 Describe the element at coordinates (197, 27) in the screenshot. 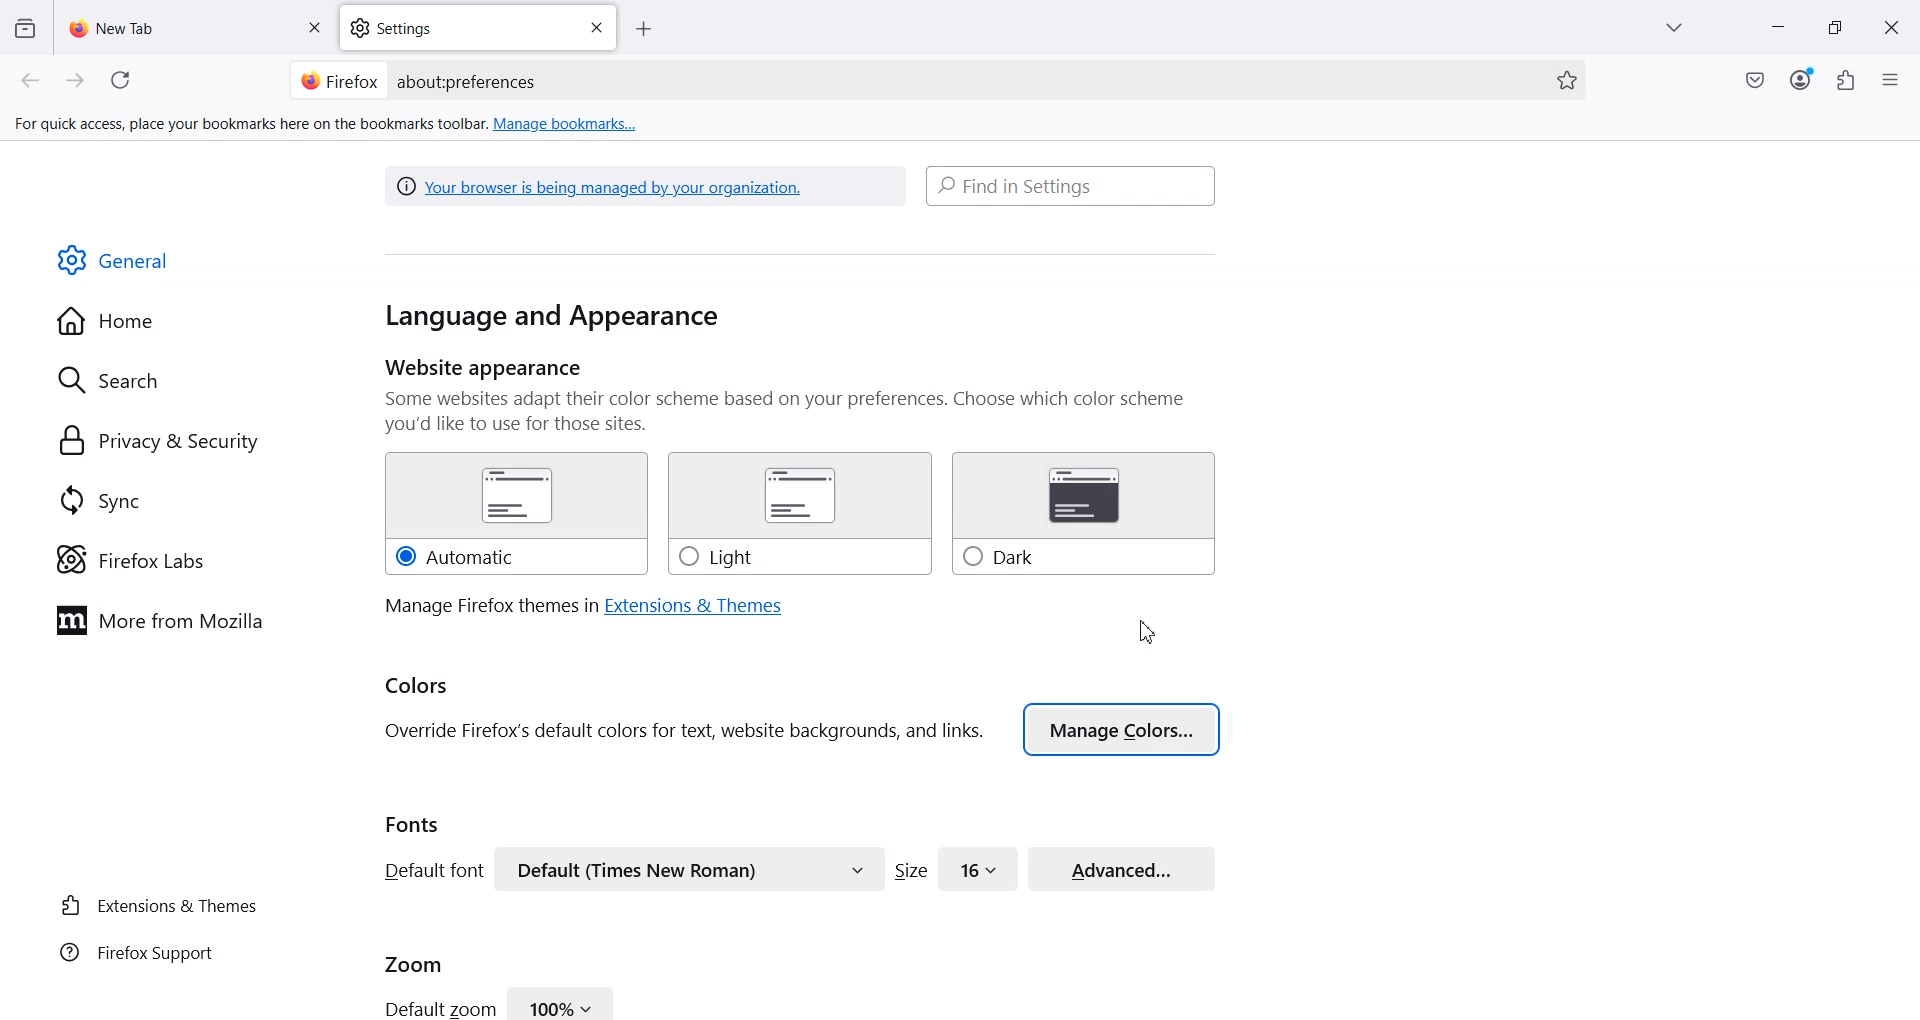

I see `New Tab` at that location.